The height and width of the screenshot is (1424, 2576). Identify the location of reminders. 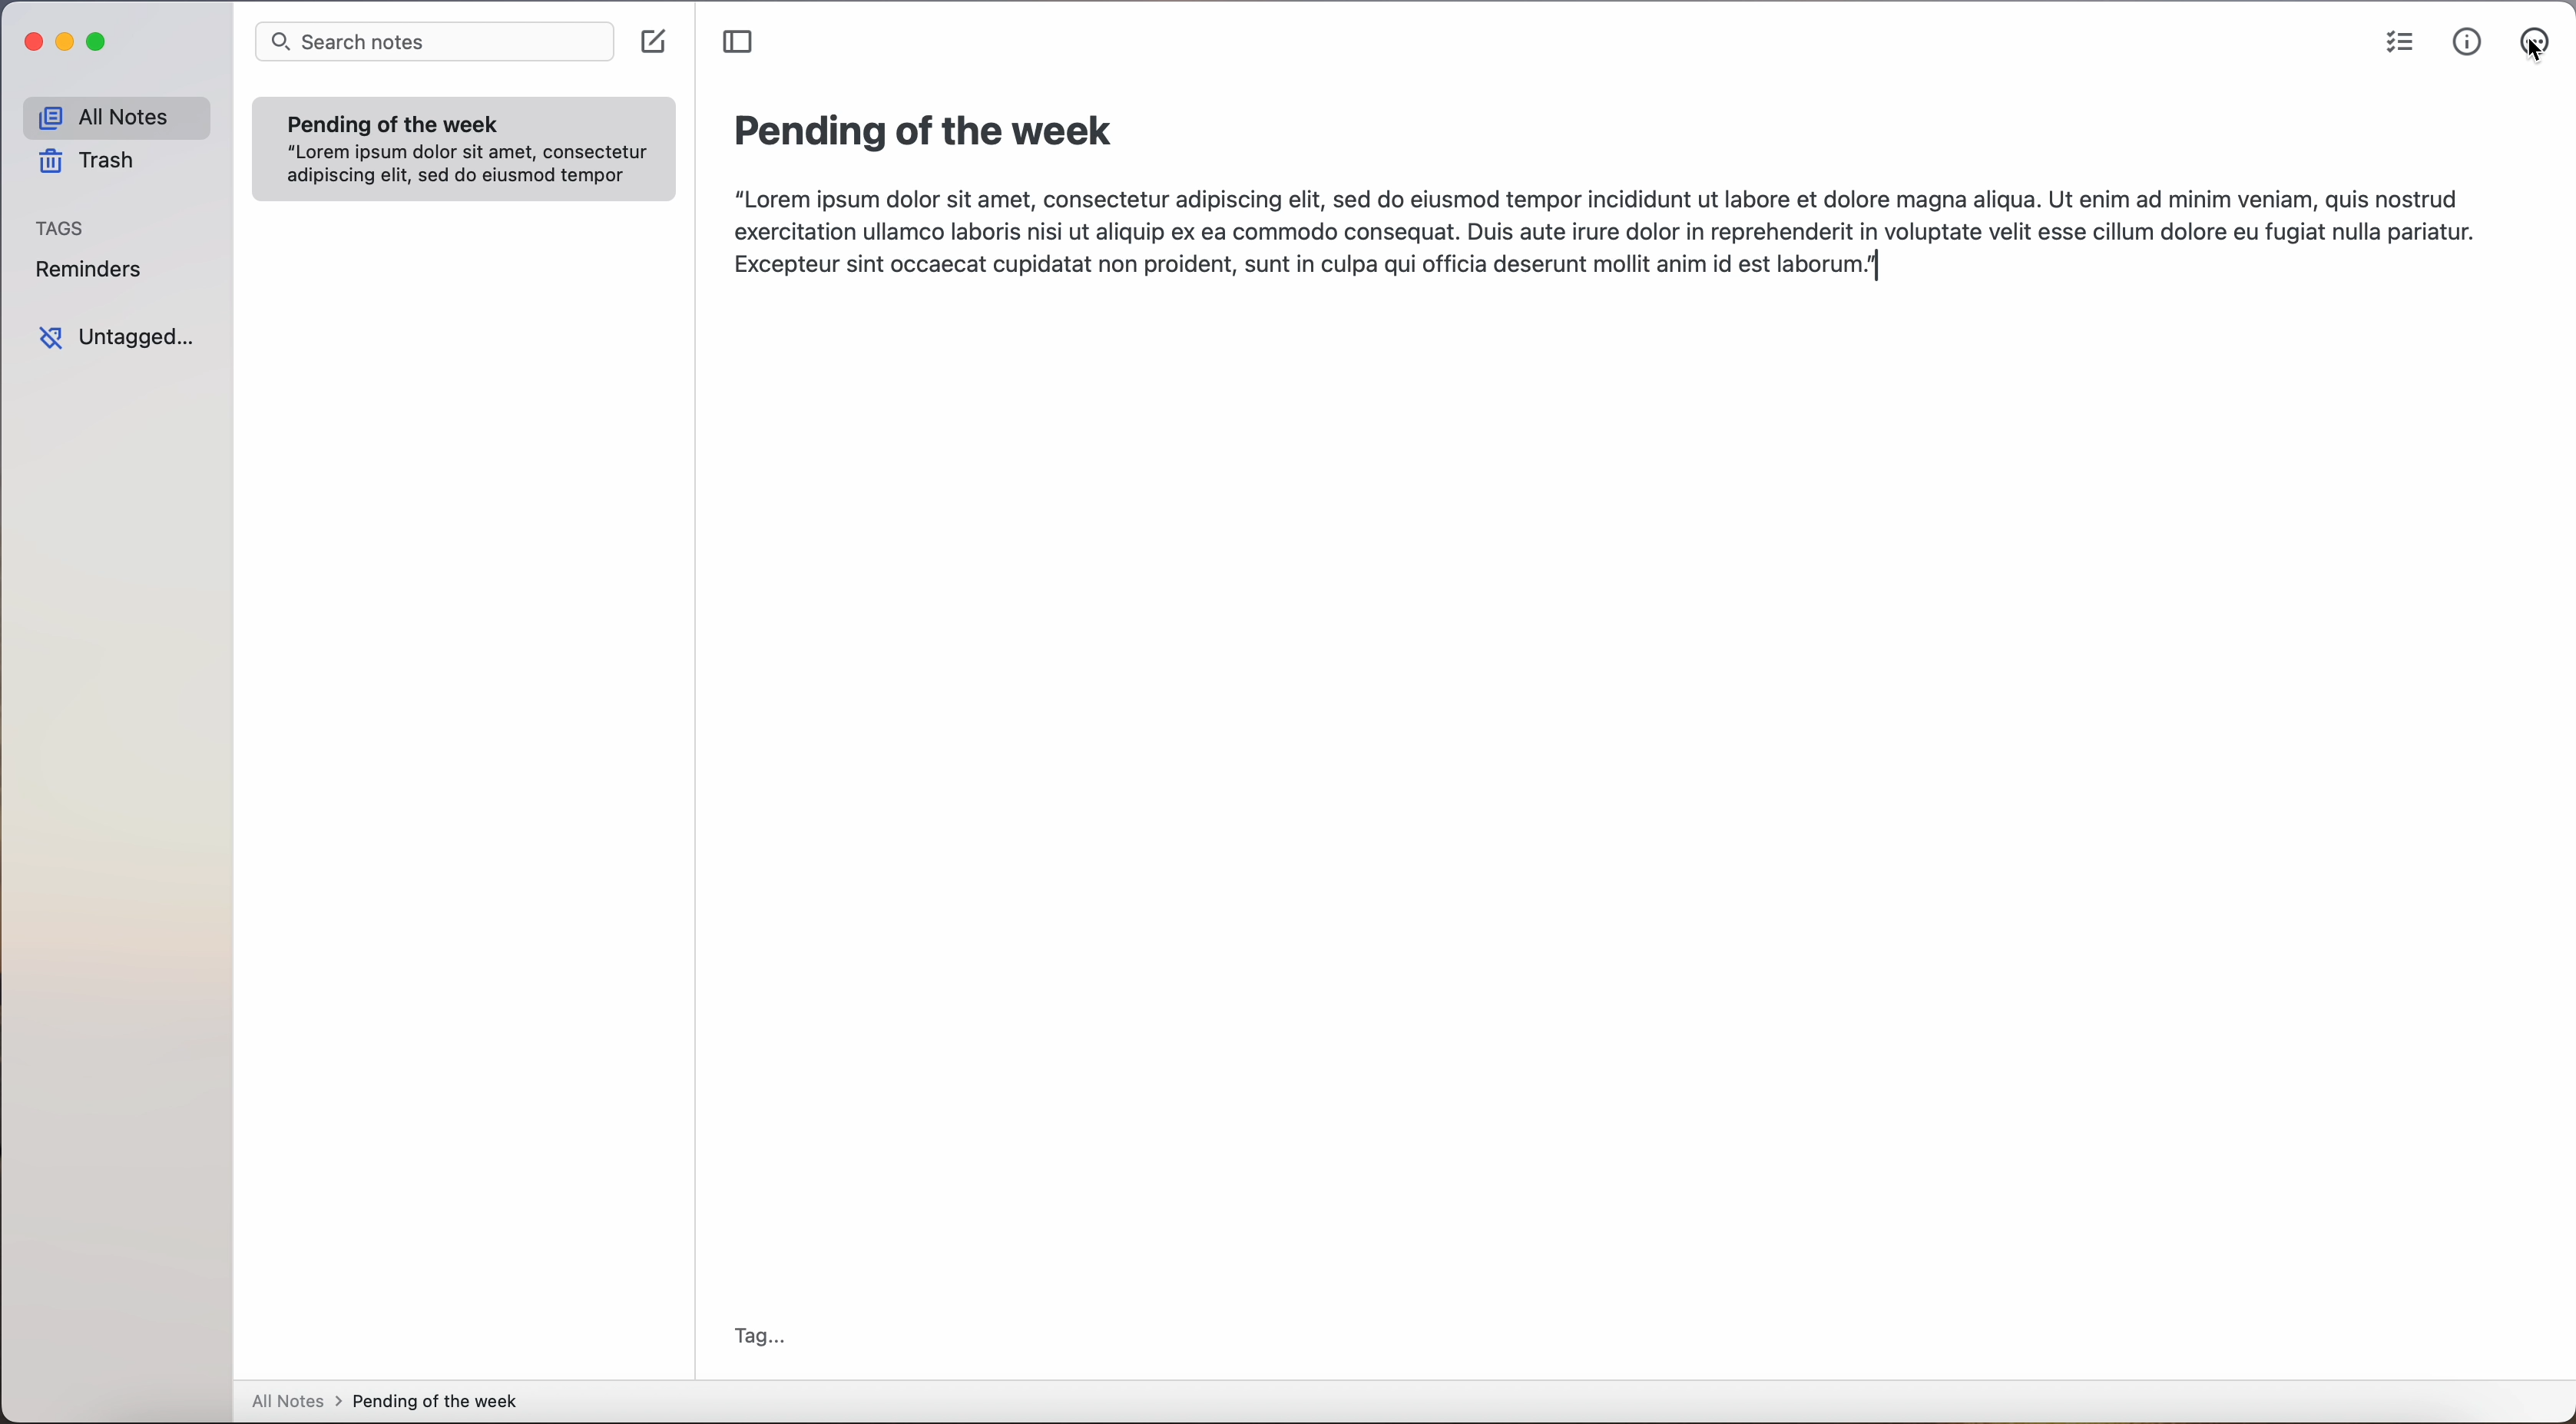
(93, 272).